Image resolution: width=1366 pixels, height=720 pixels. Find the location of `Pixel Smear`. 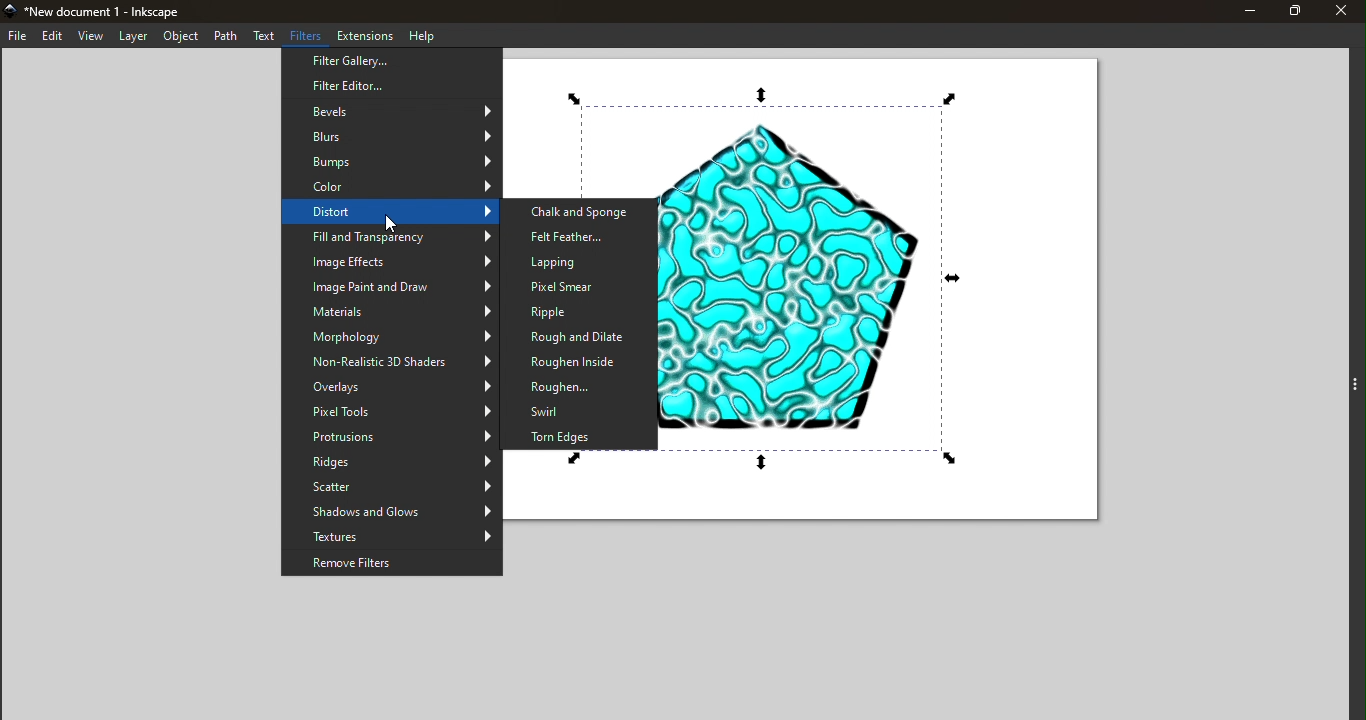

Pixel Smear is located at coordinates (579, 287).